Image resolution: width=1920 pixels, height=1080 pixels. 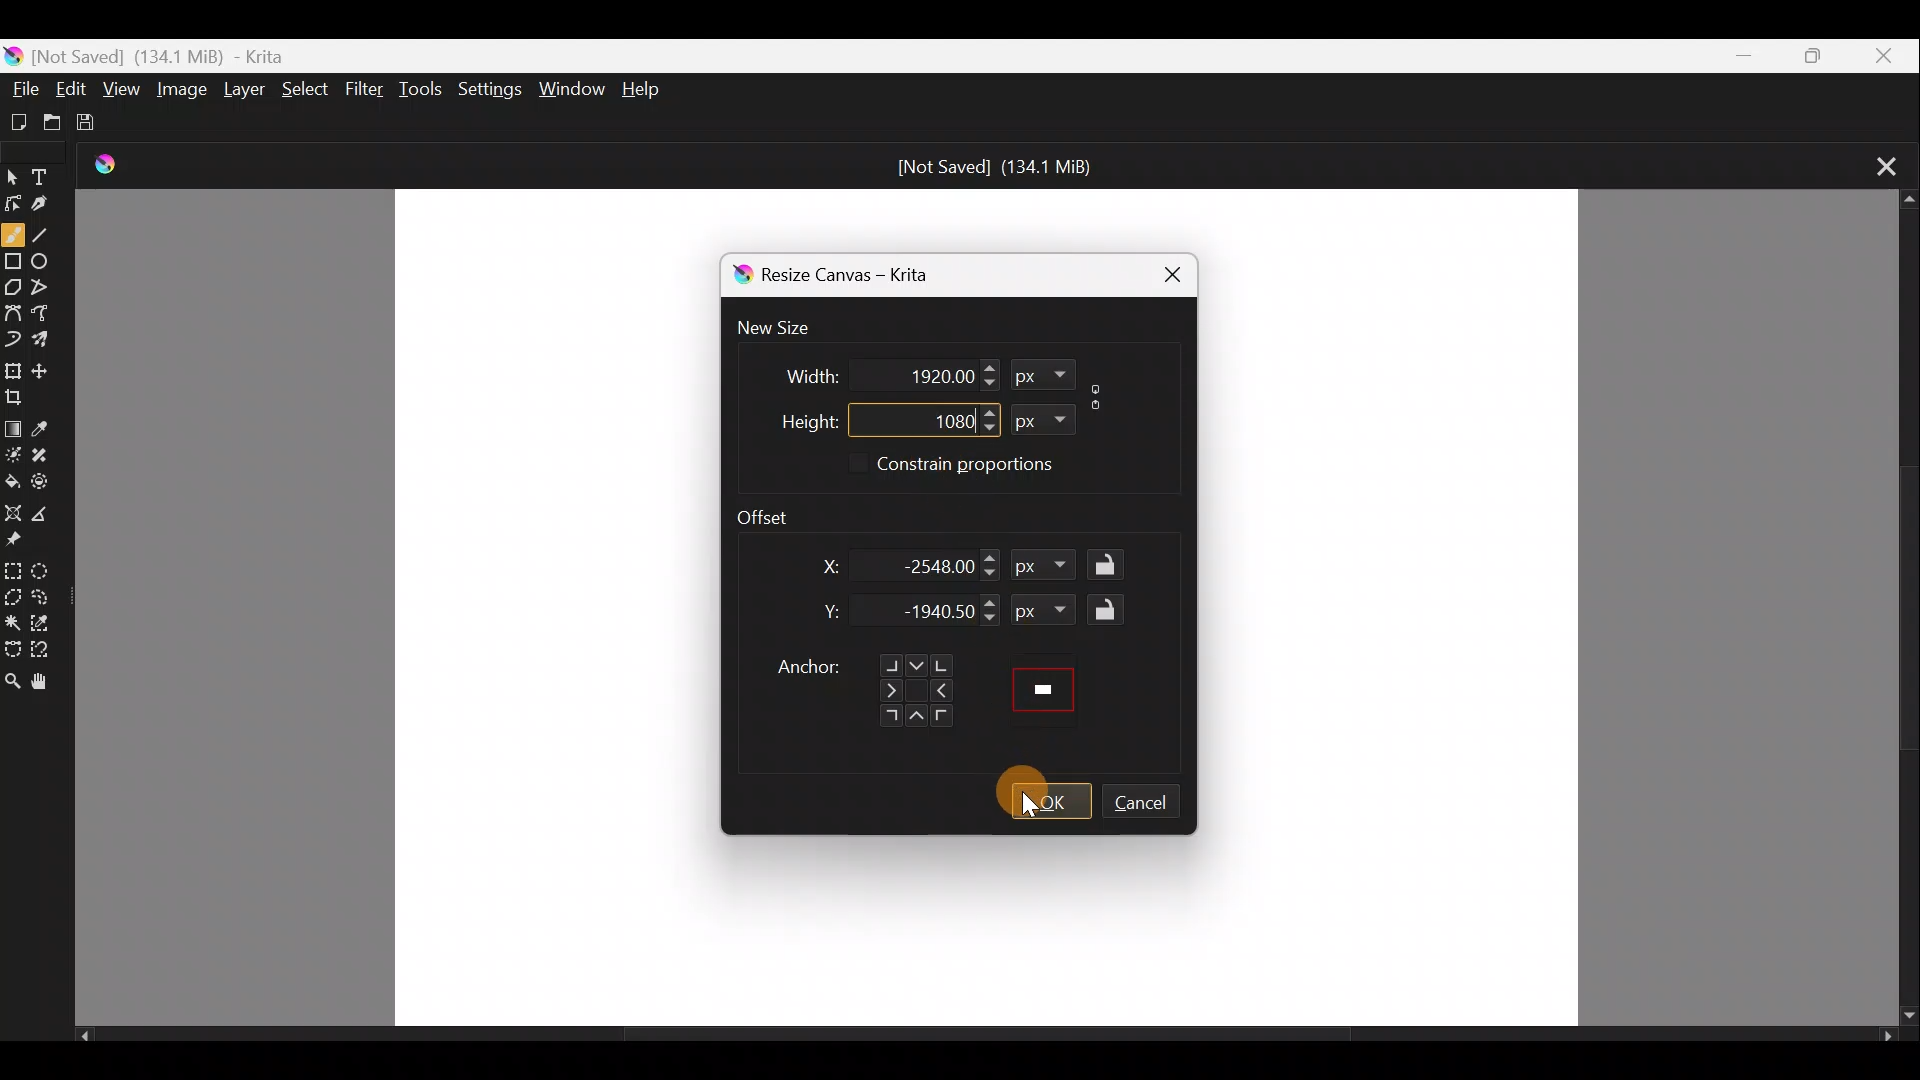 What do you see at coordinates (991, 602) in the screenshot?
I see `Increase Y dimension` at bounding box center [991, 602].